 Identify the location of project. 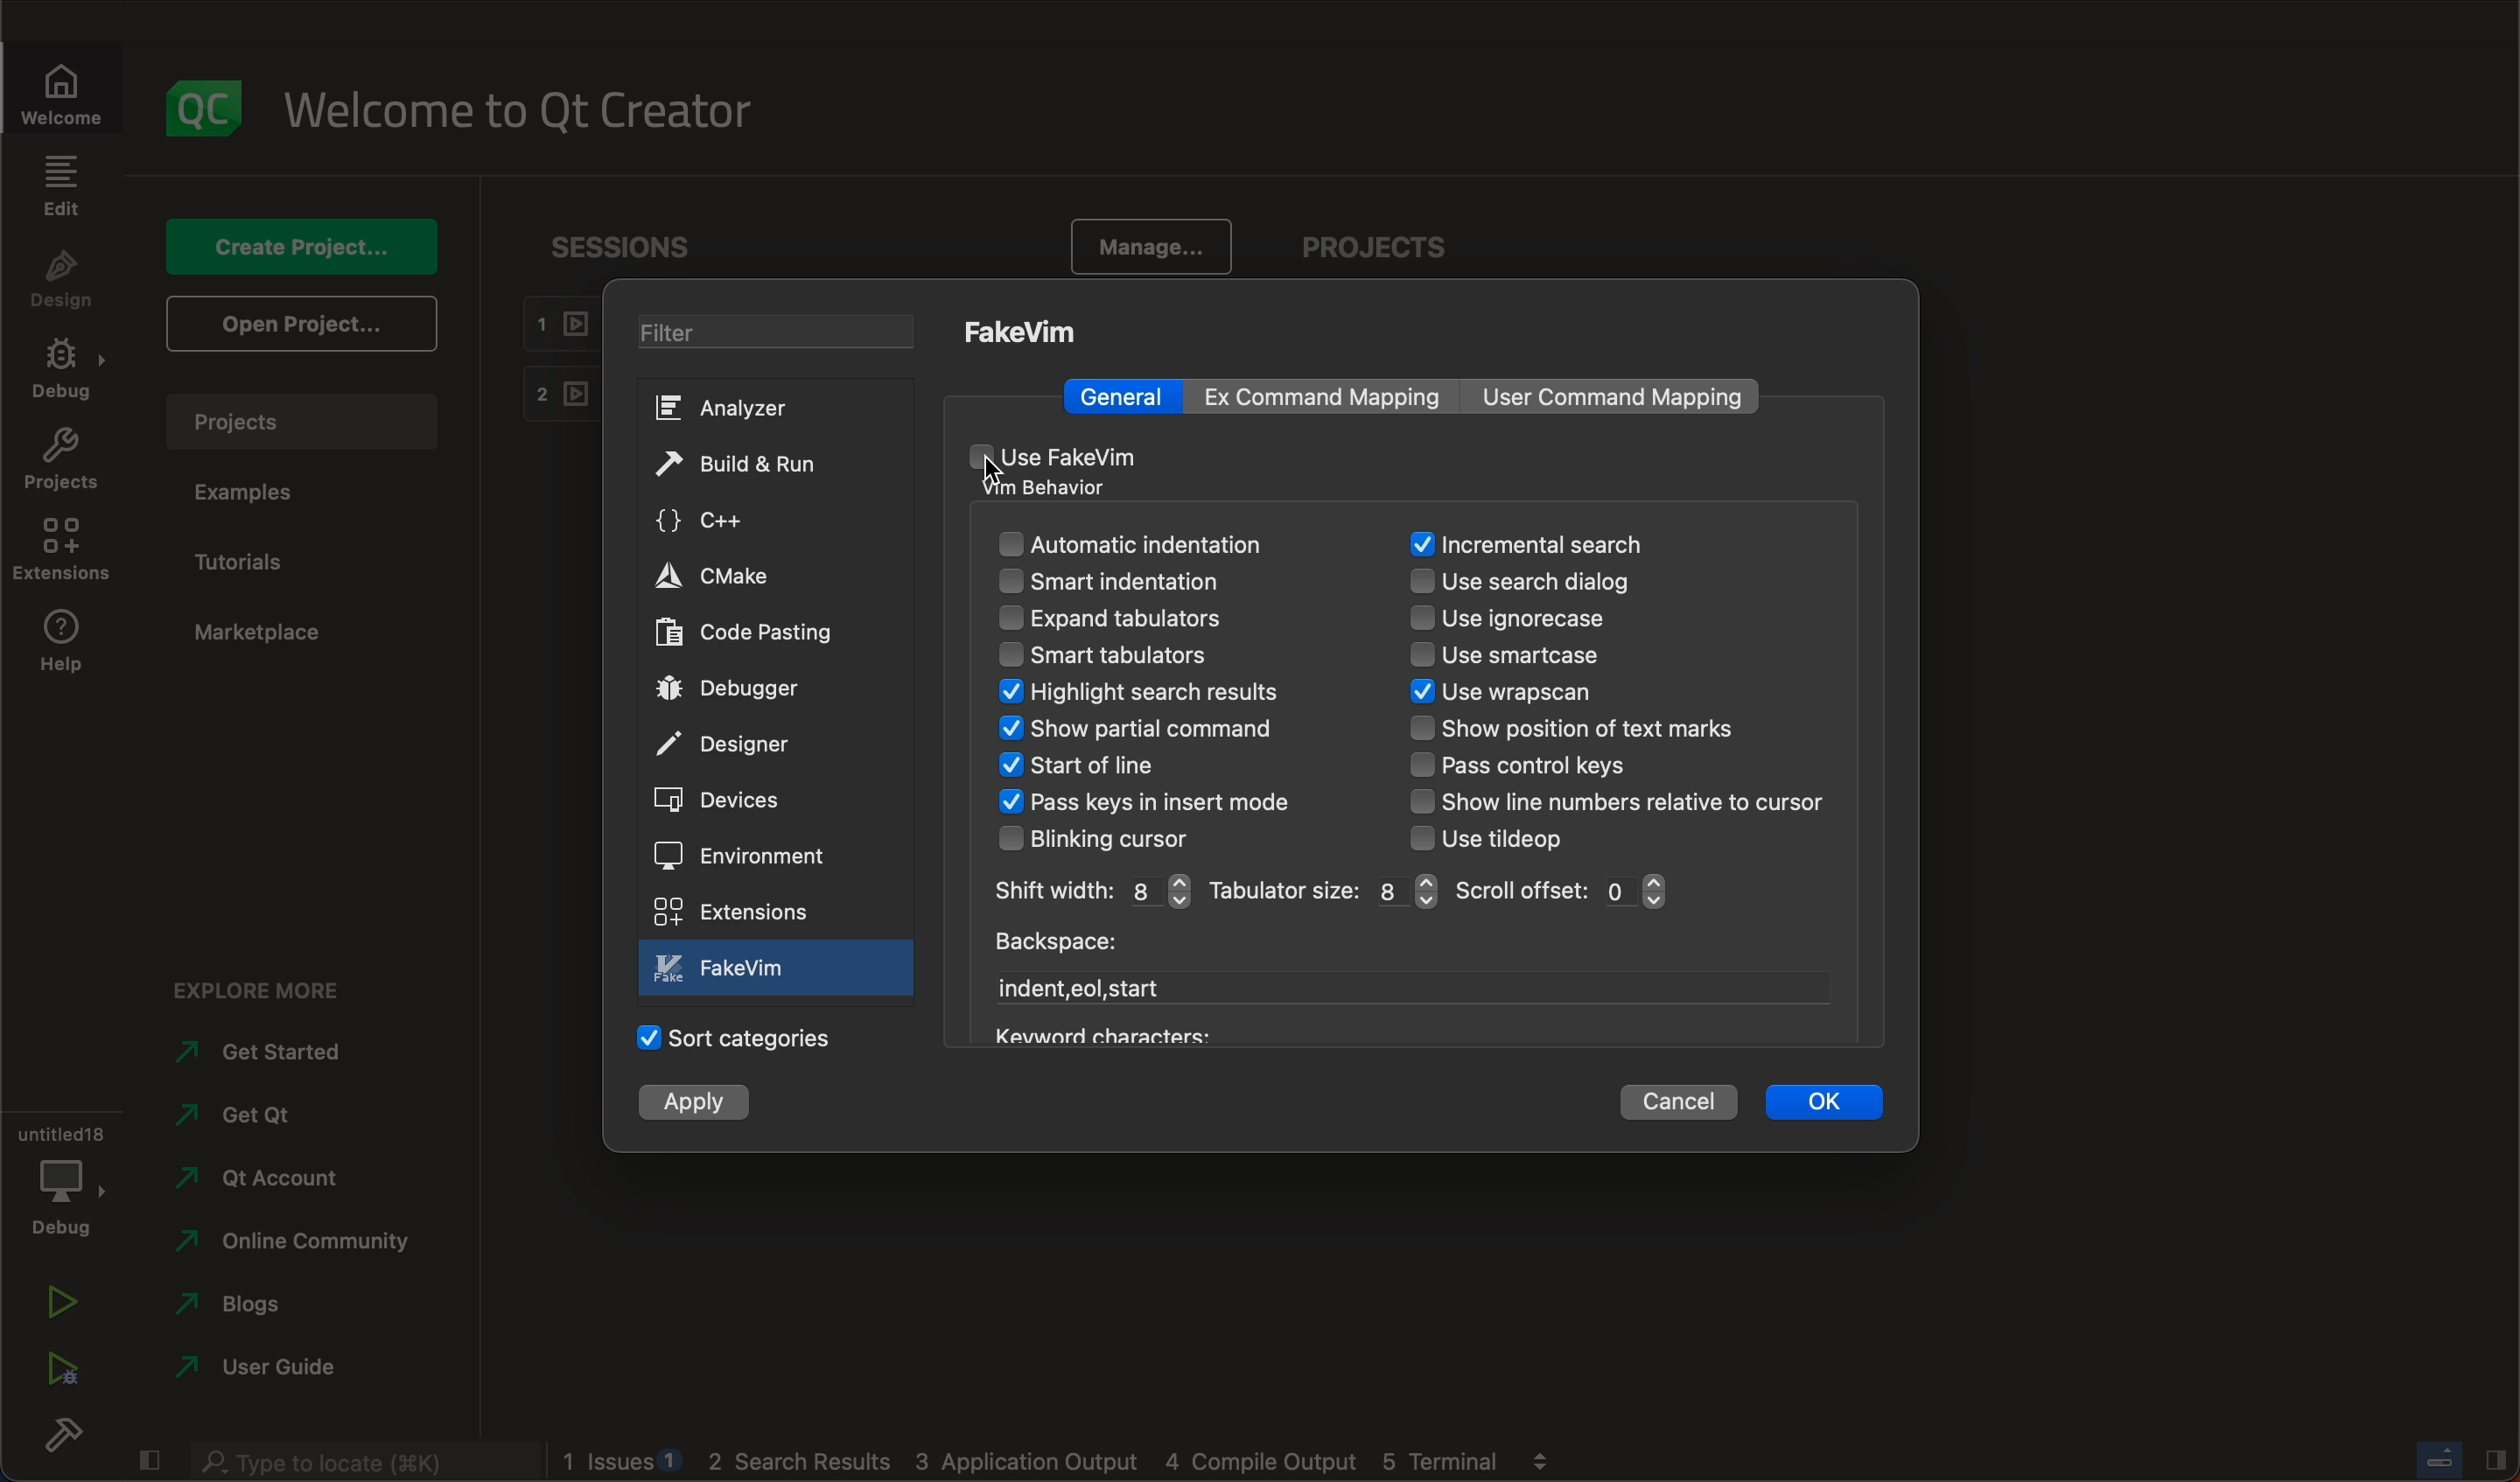
(1387, 242).